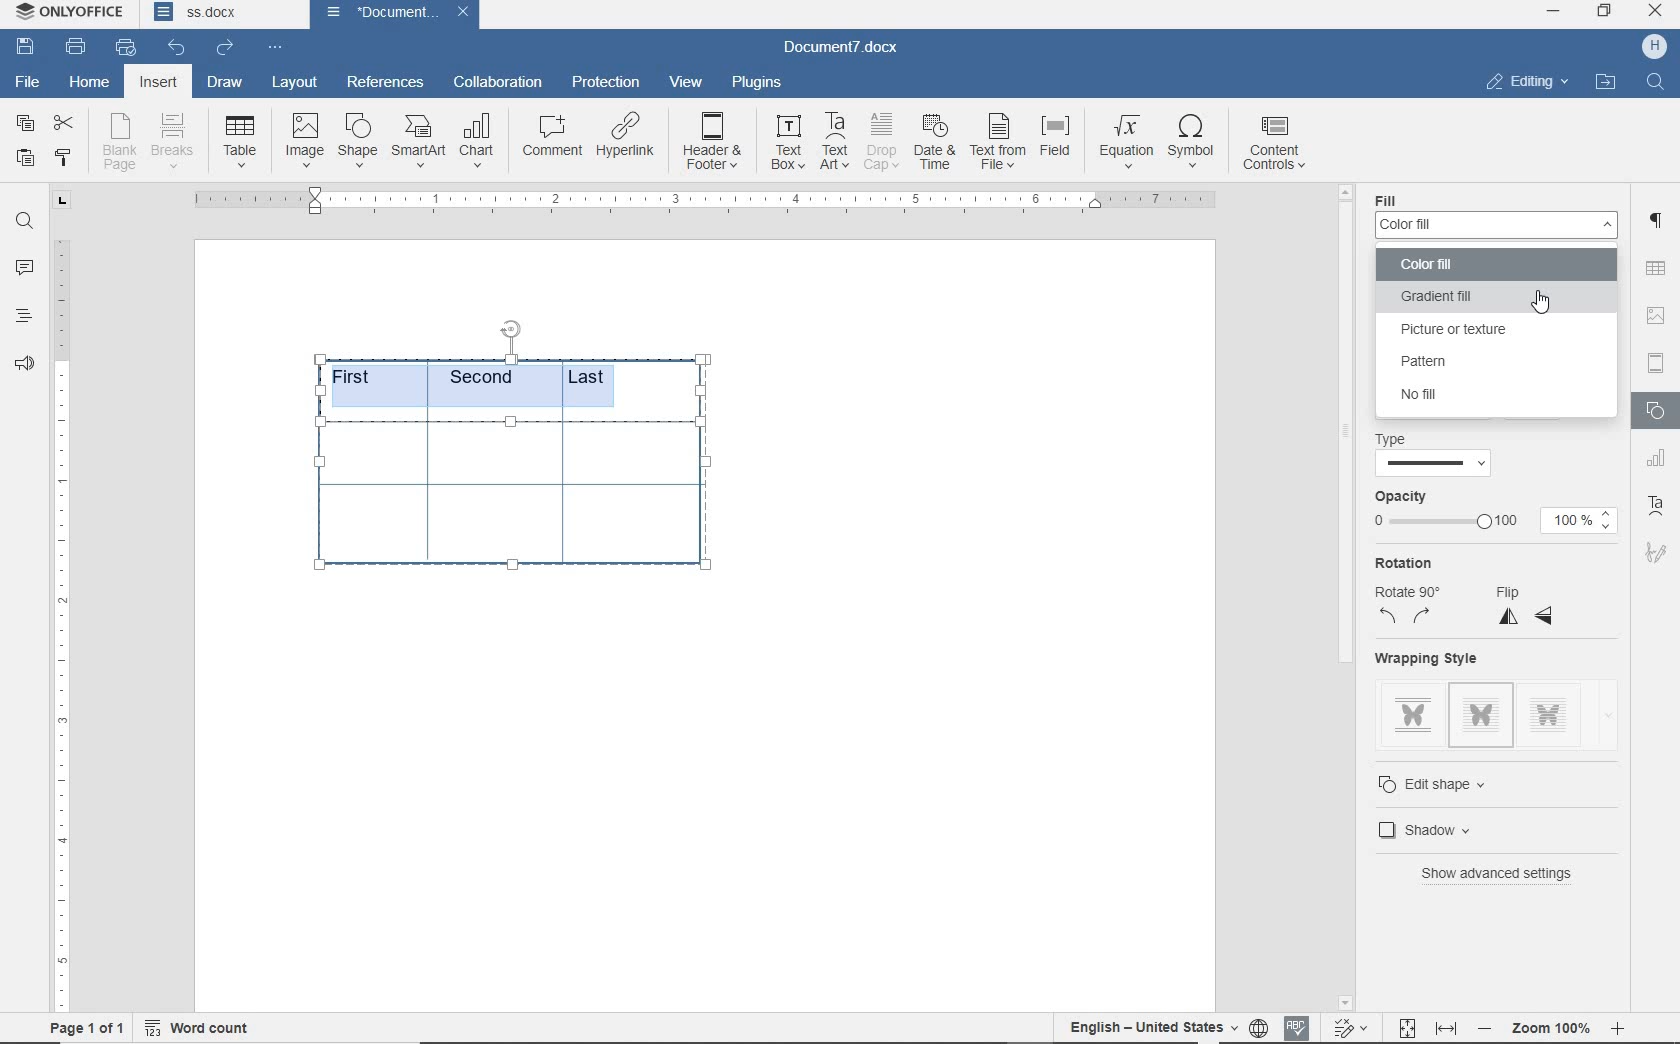 This screenshot has width=1680, height=1044. Describe the element at coordinates (1153, 1025) in the screenshot. I see `text language` at that location.